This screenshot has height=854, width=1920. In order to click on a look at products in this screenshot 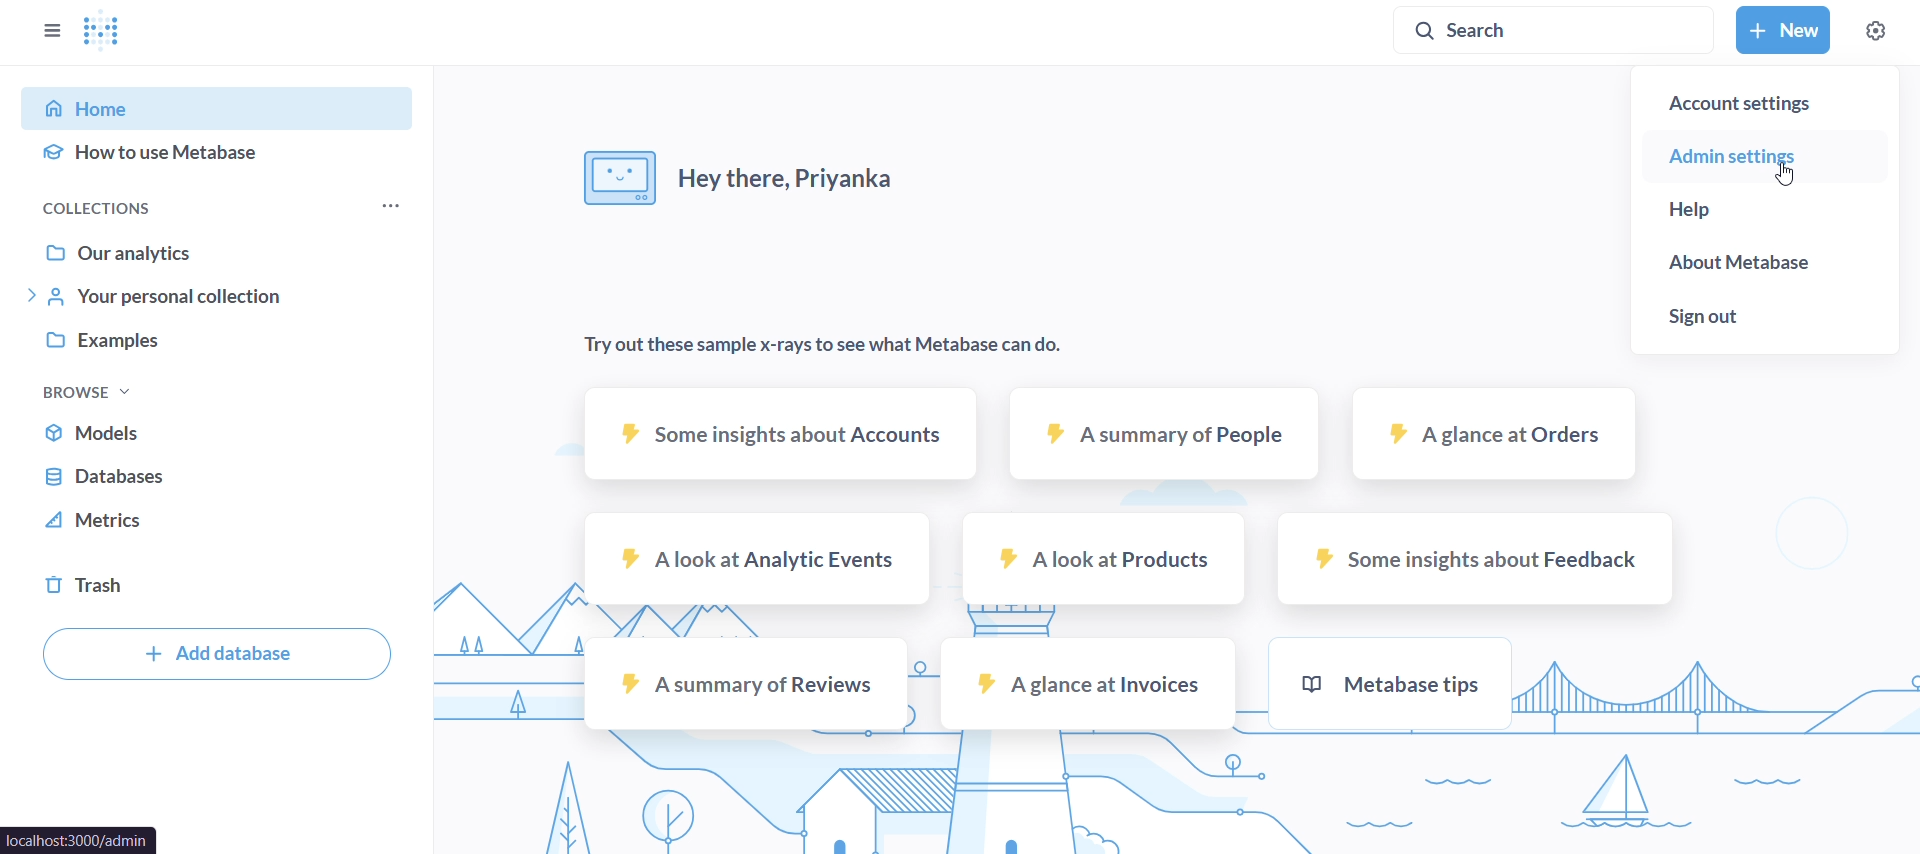, I will do `click(1105, 558)`.